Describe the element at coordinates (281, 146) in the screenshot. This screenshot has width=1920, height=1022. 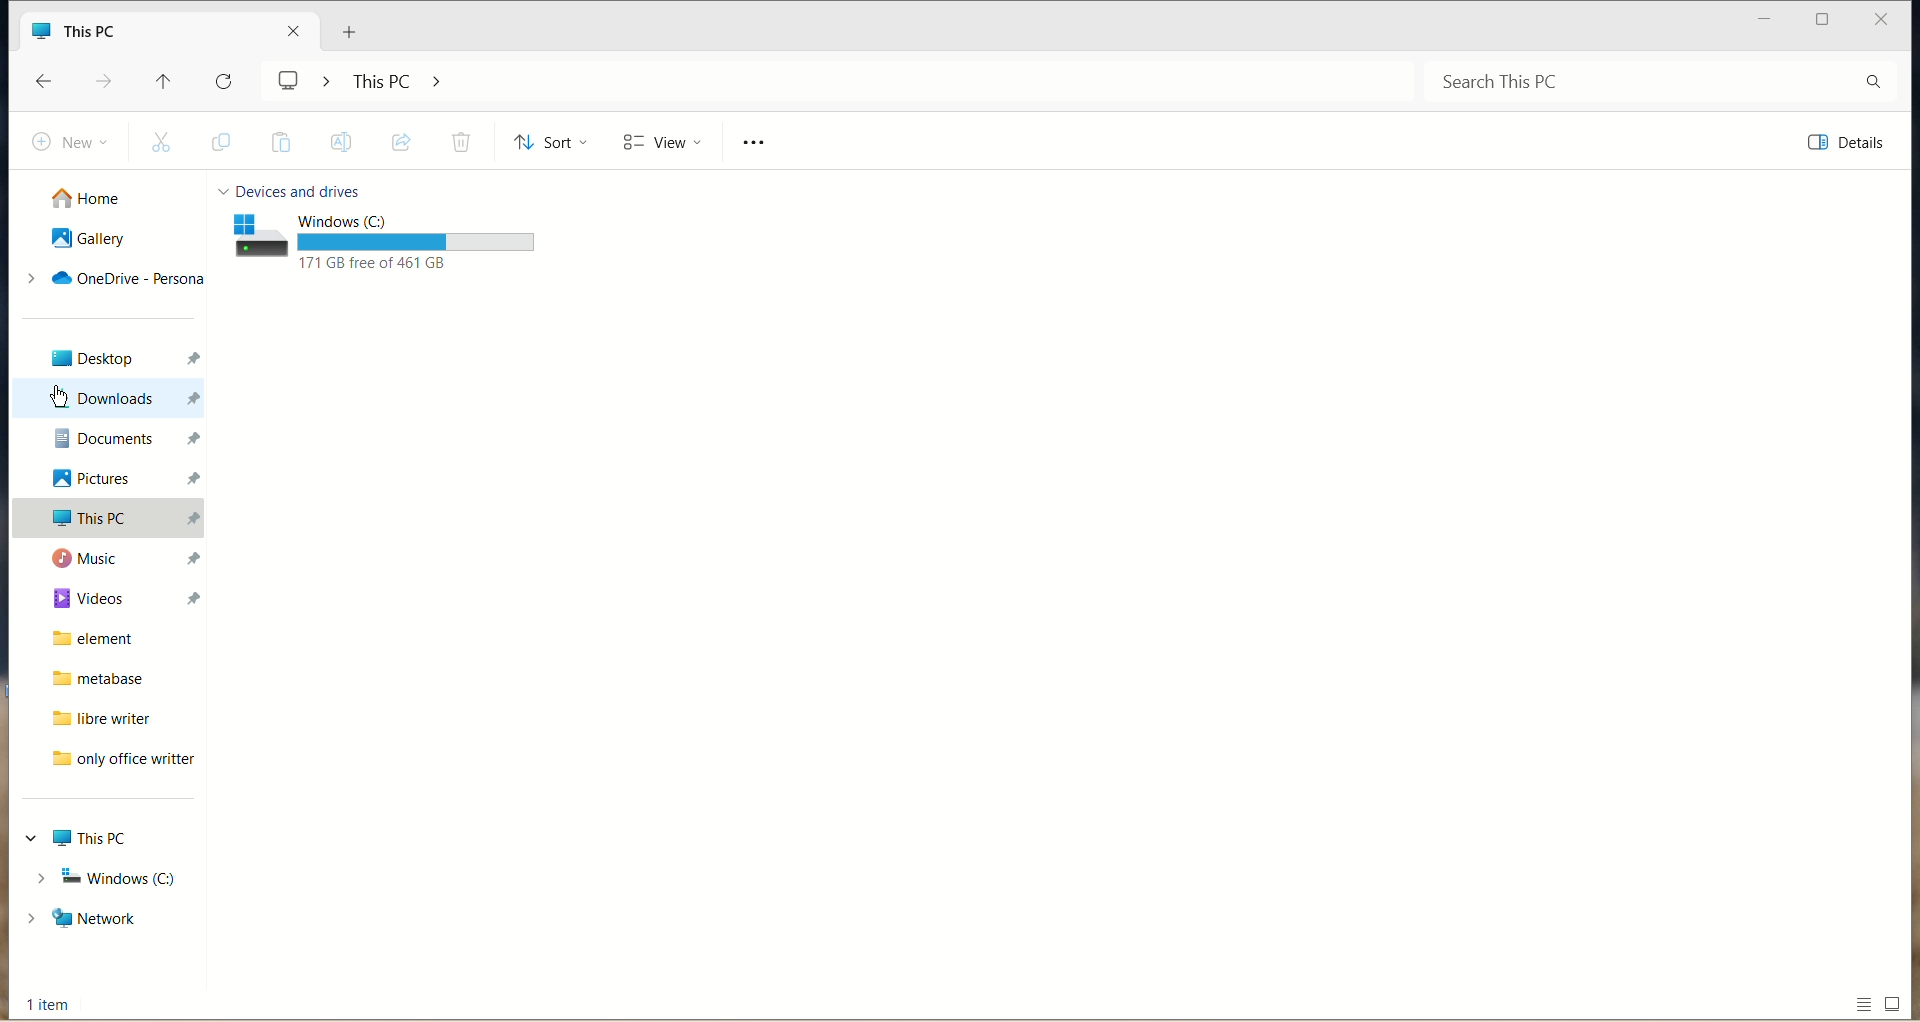
I see `paste` at that location.